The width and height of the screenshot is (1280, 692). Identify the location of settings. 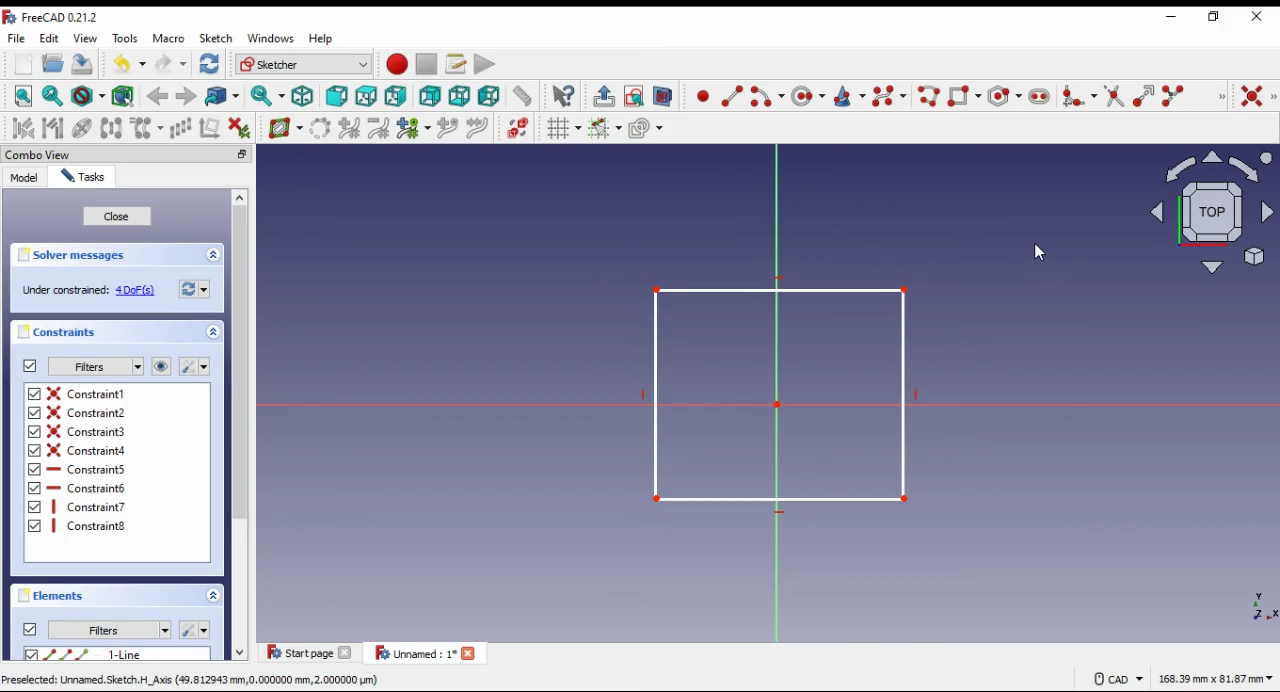
(194, 628).